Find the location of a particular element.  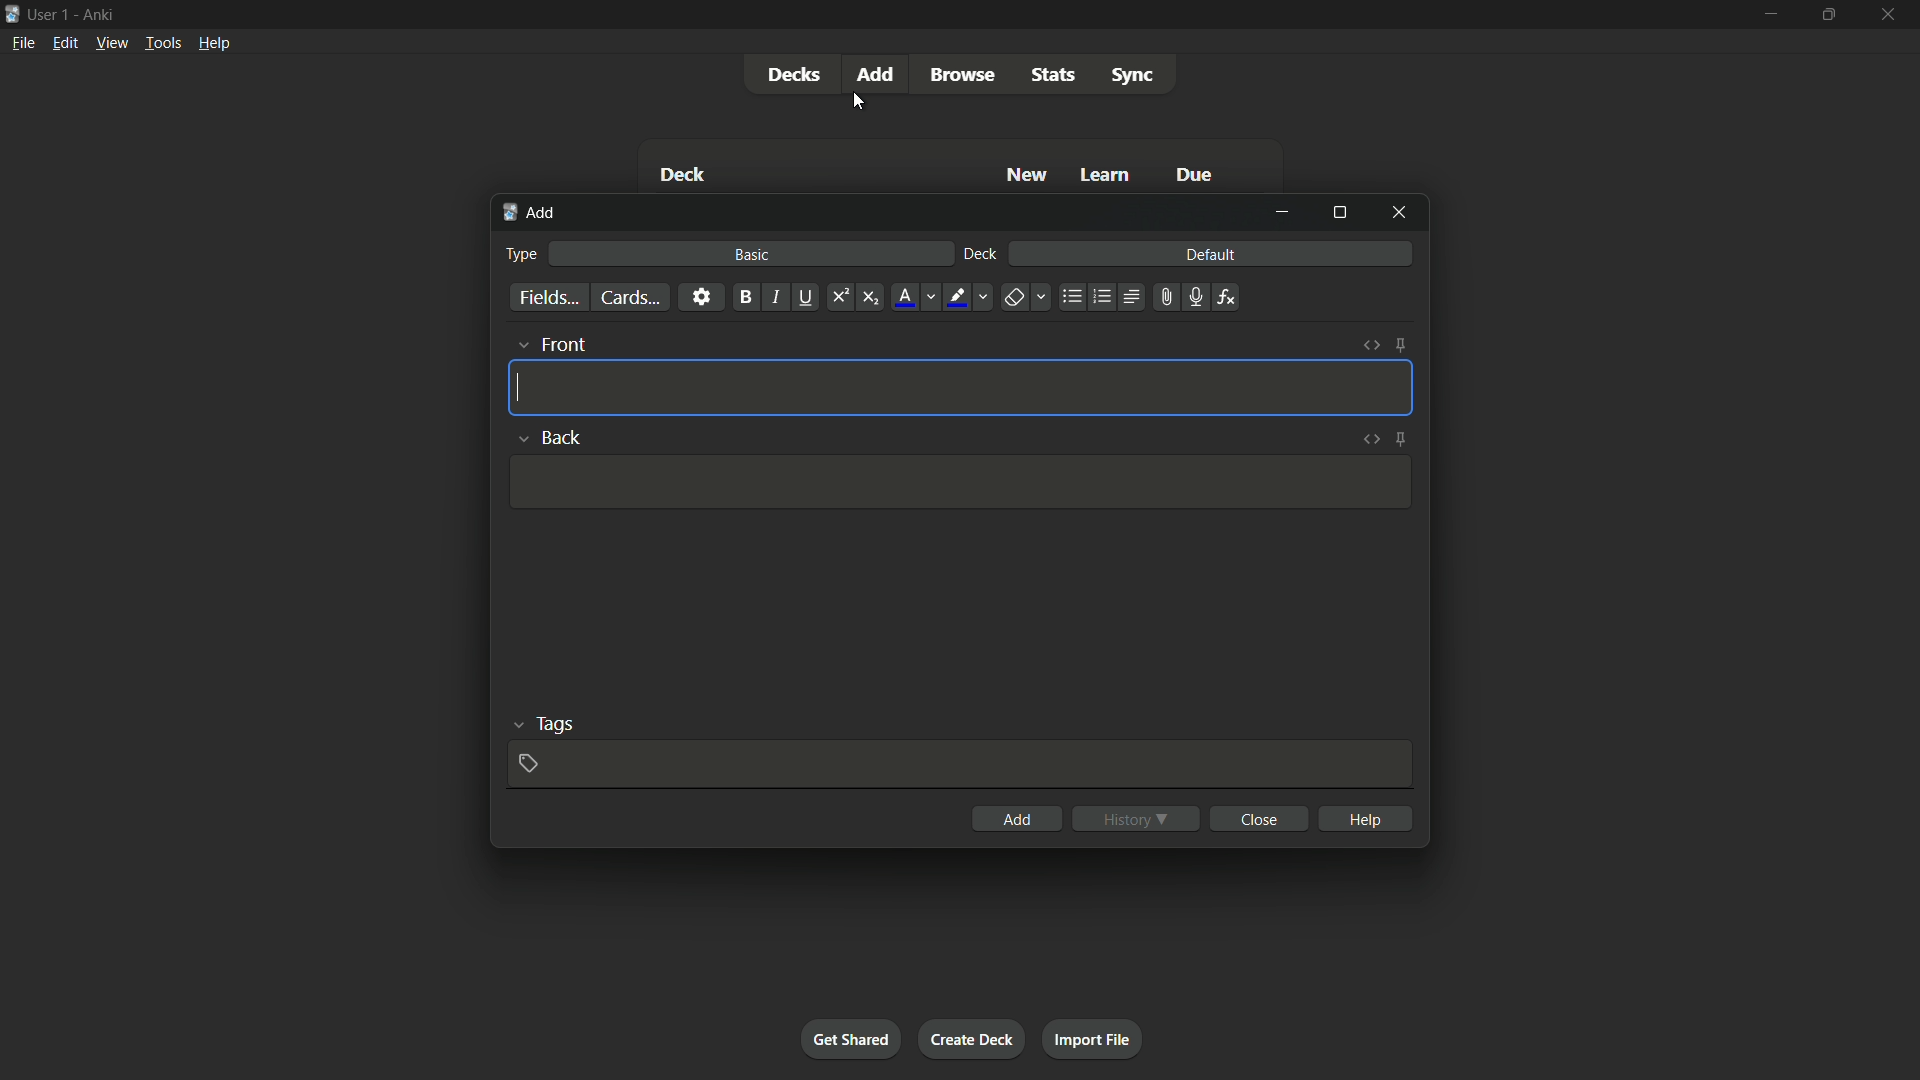

import file is located at coordinates (1091, 1037).